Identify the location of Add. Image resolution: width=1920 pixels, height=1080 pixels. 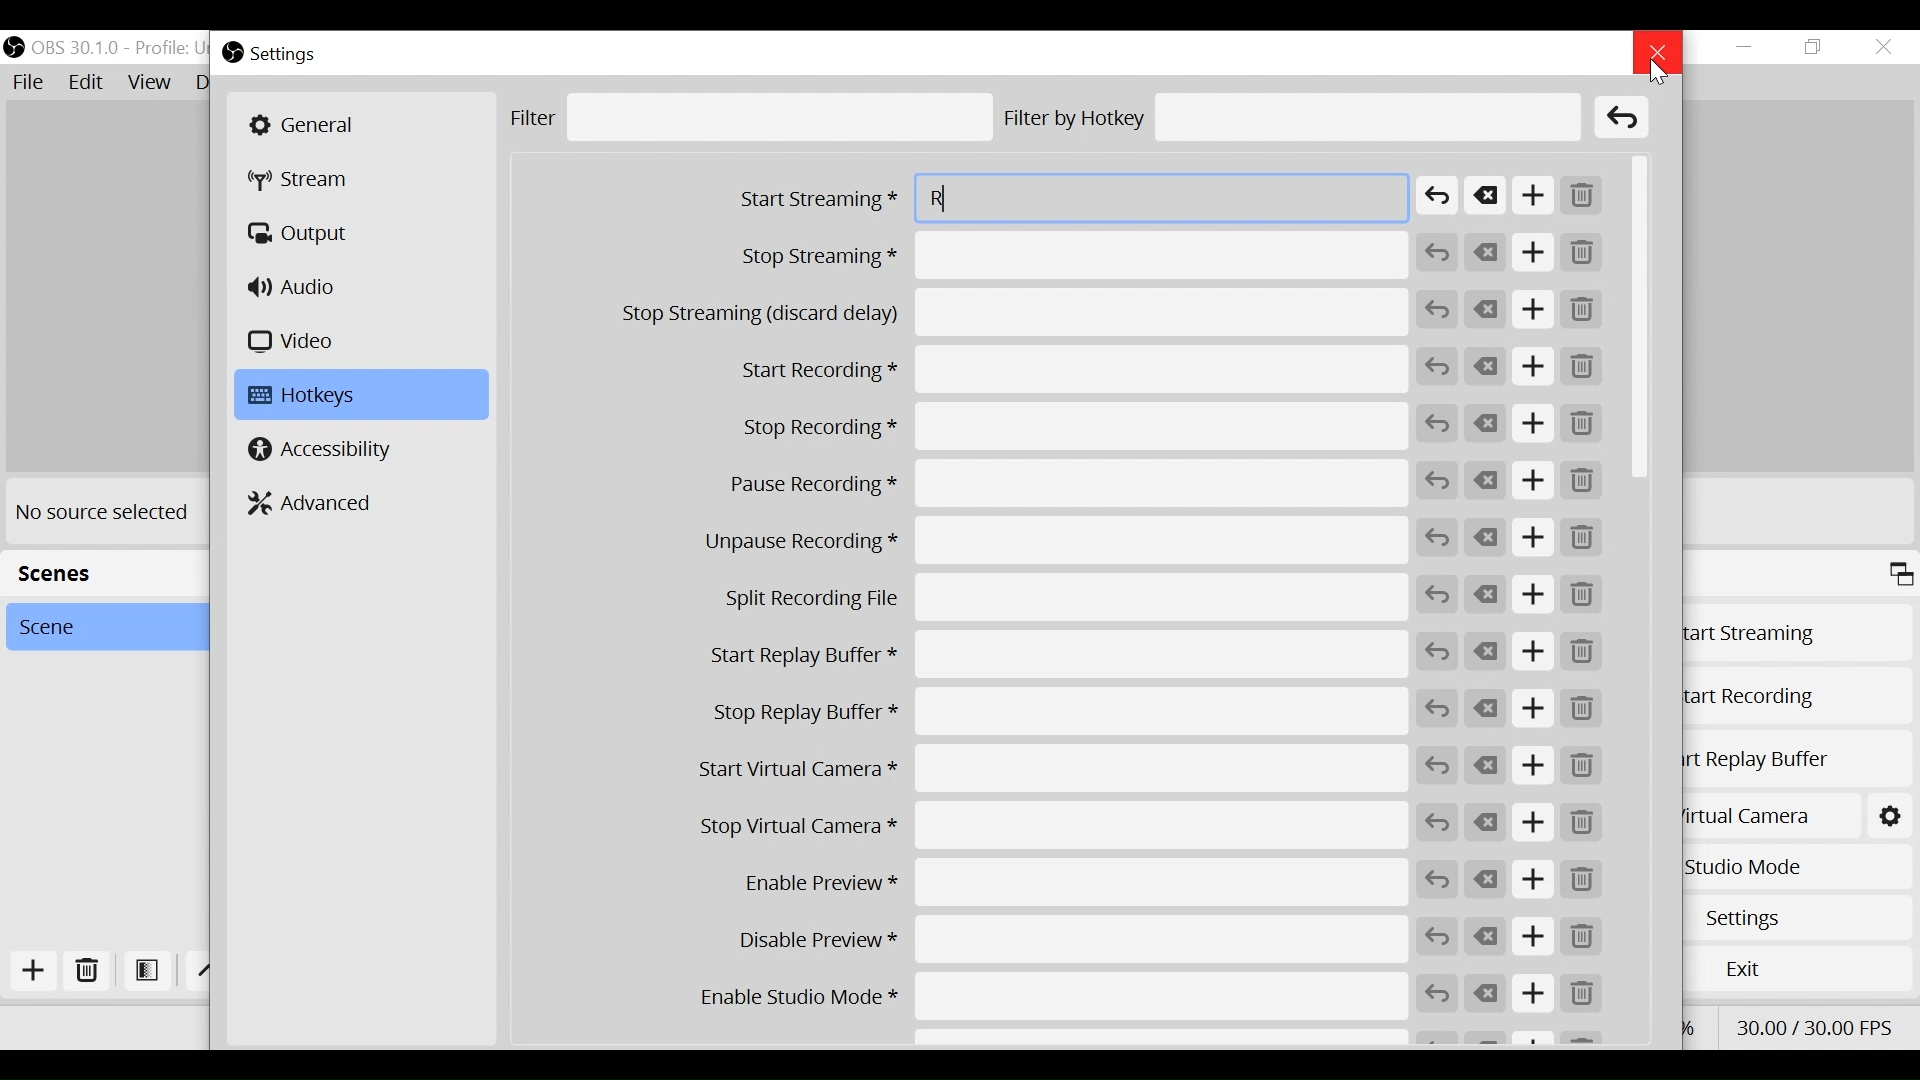
(1534, 597).